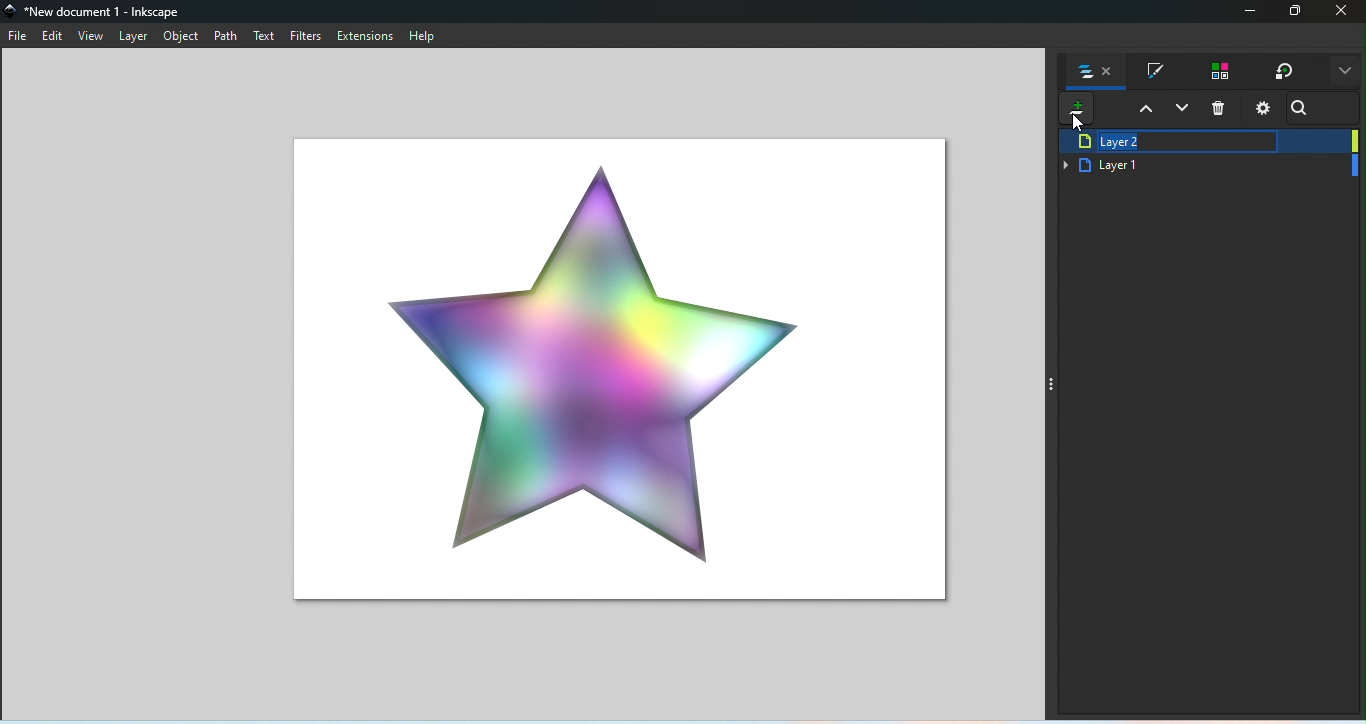 This screenshot has height=724, width=1366. Describe the element at coordinates (1344, 13) in the screenshot. I see `Close` at that location.